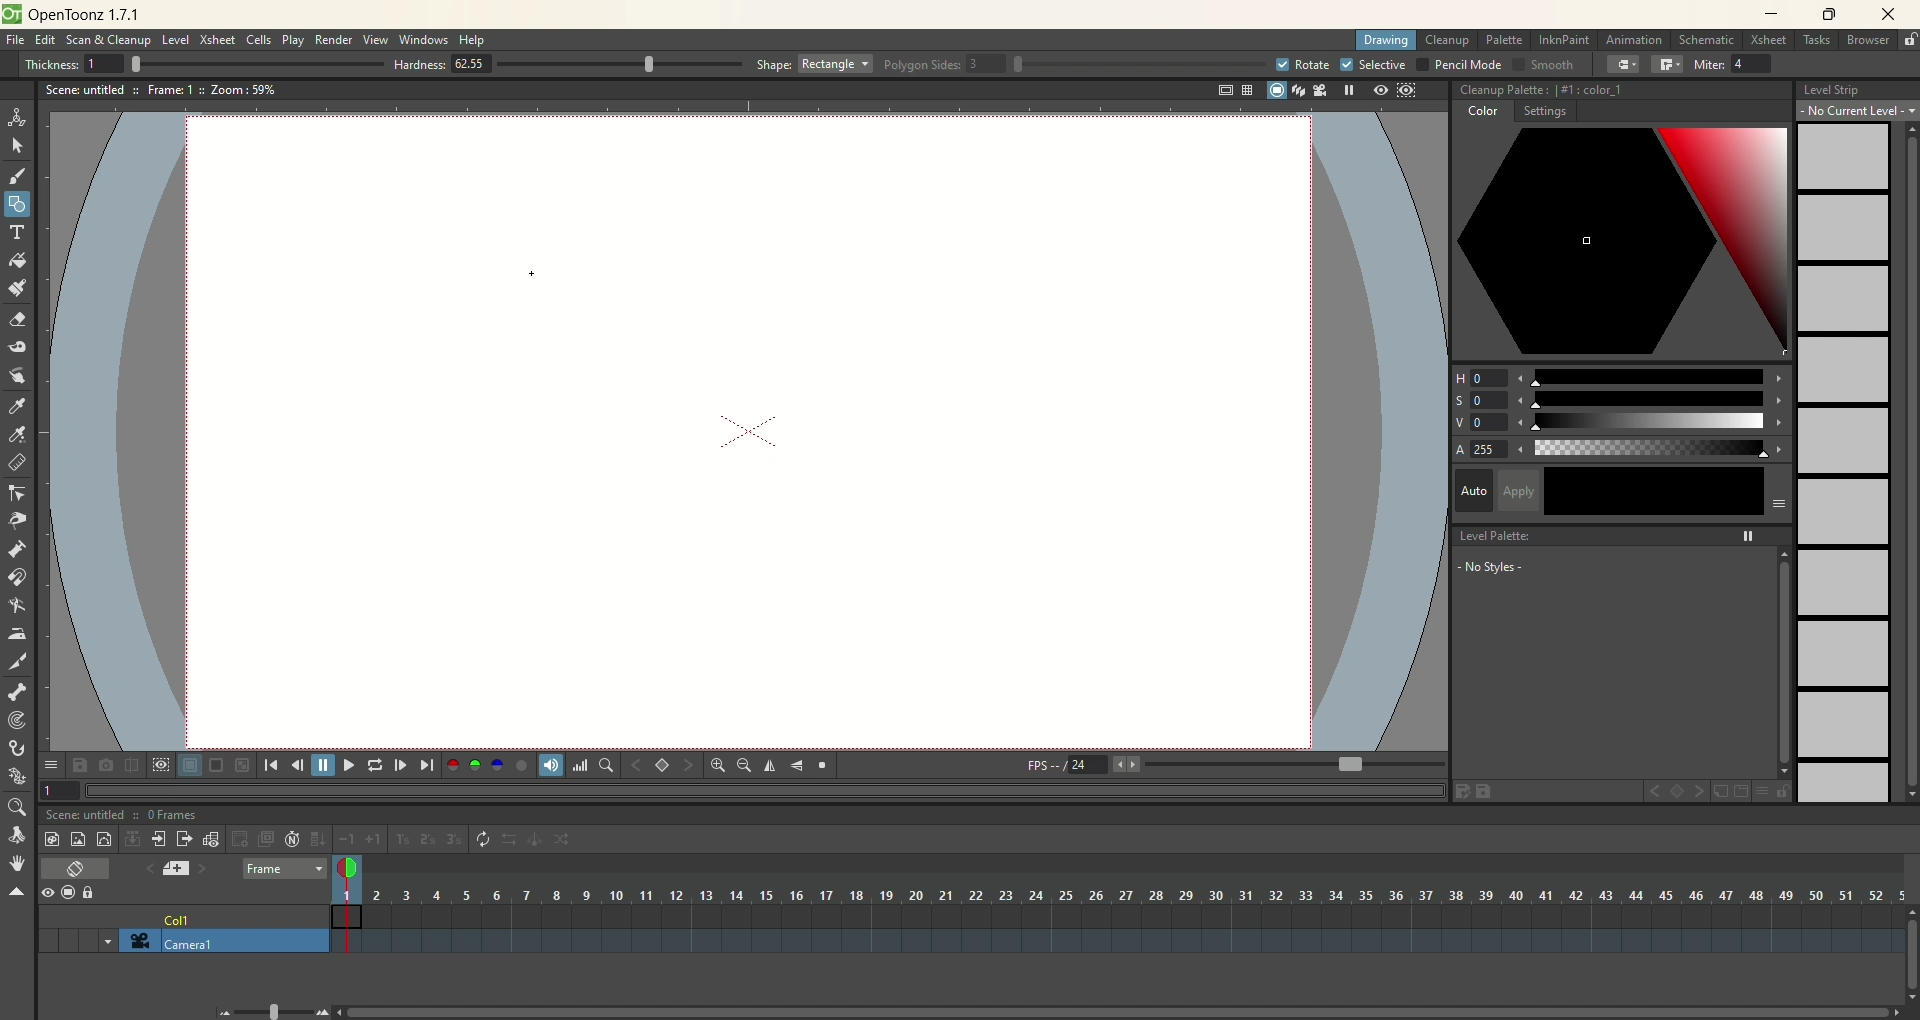  Describe the element at coordinates (1348, 765) in the screenshot. I see `set the playback frame rate` at that location.